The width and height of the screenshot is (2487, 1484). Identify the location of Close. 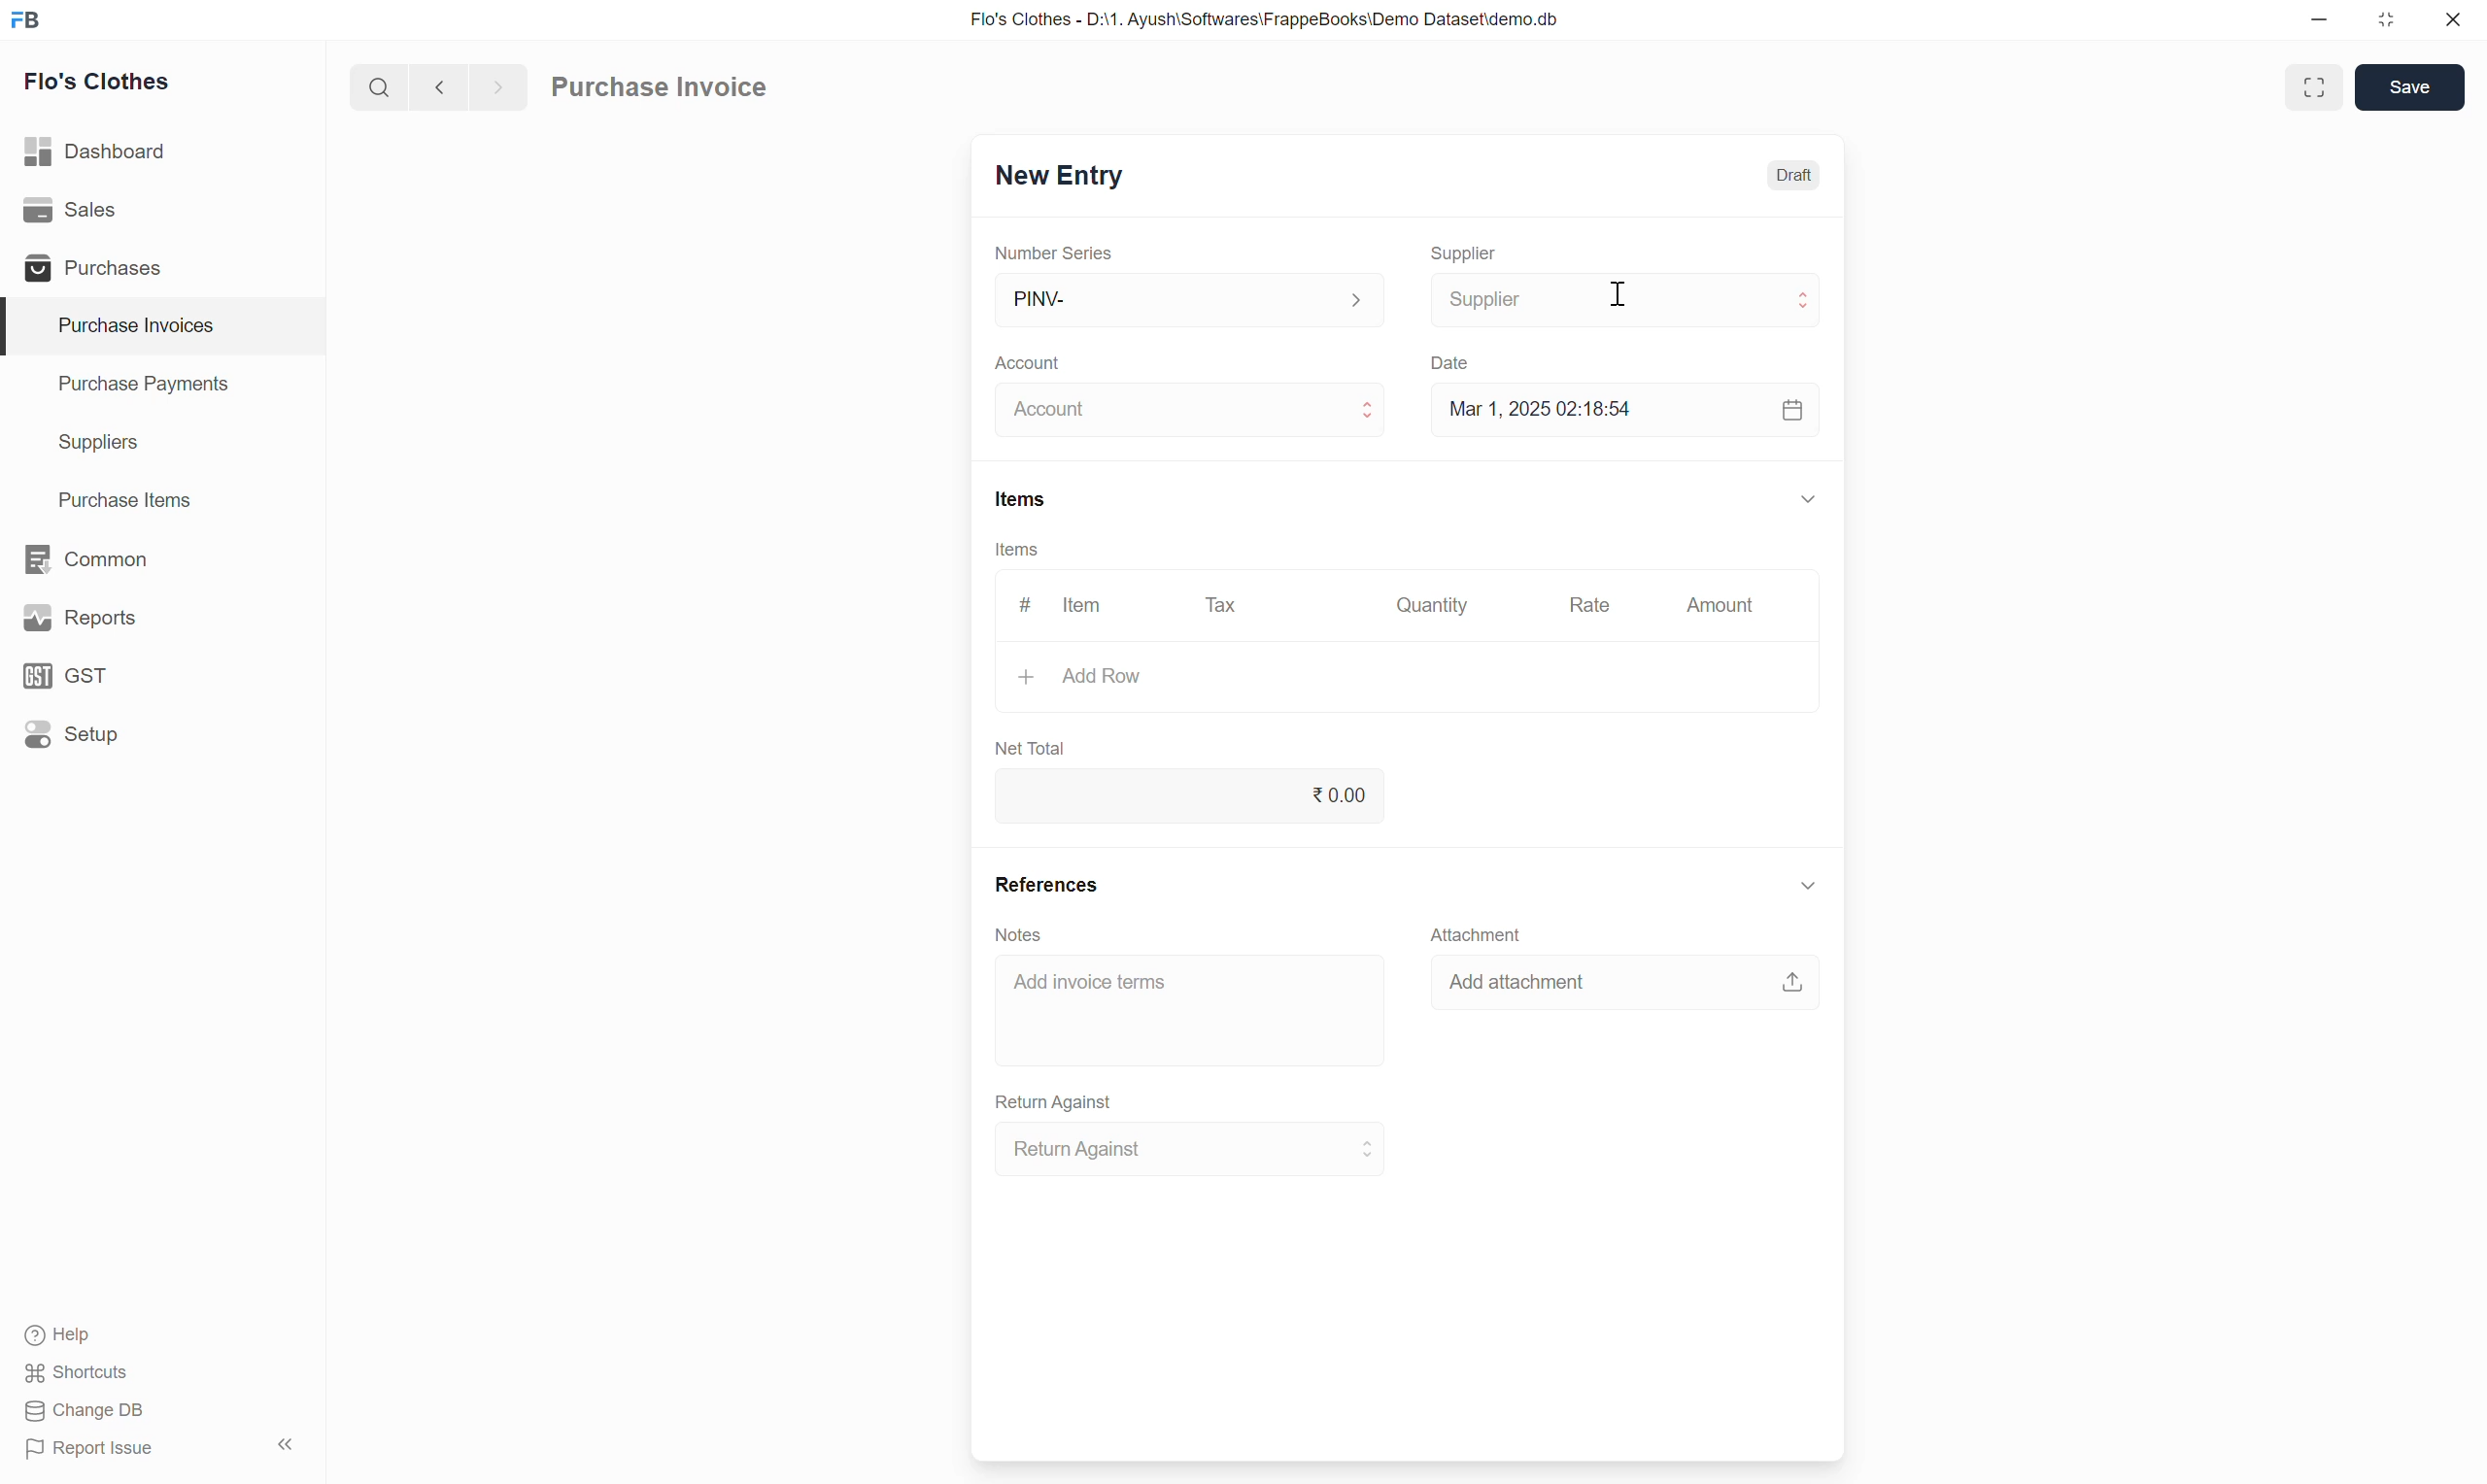
(2453, 19).